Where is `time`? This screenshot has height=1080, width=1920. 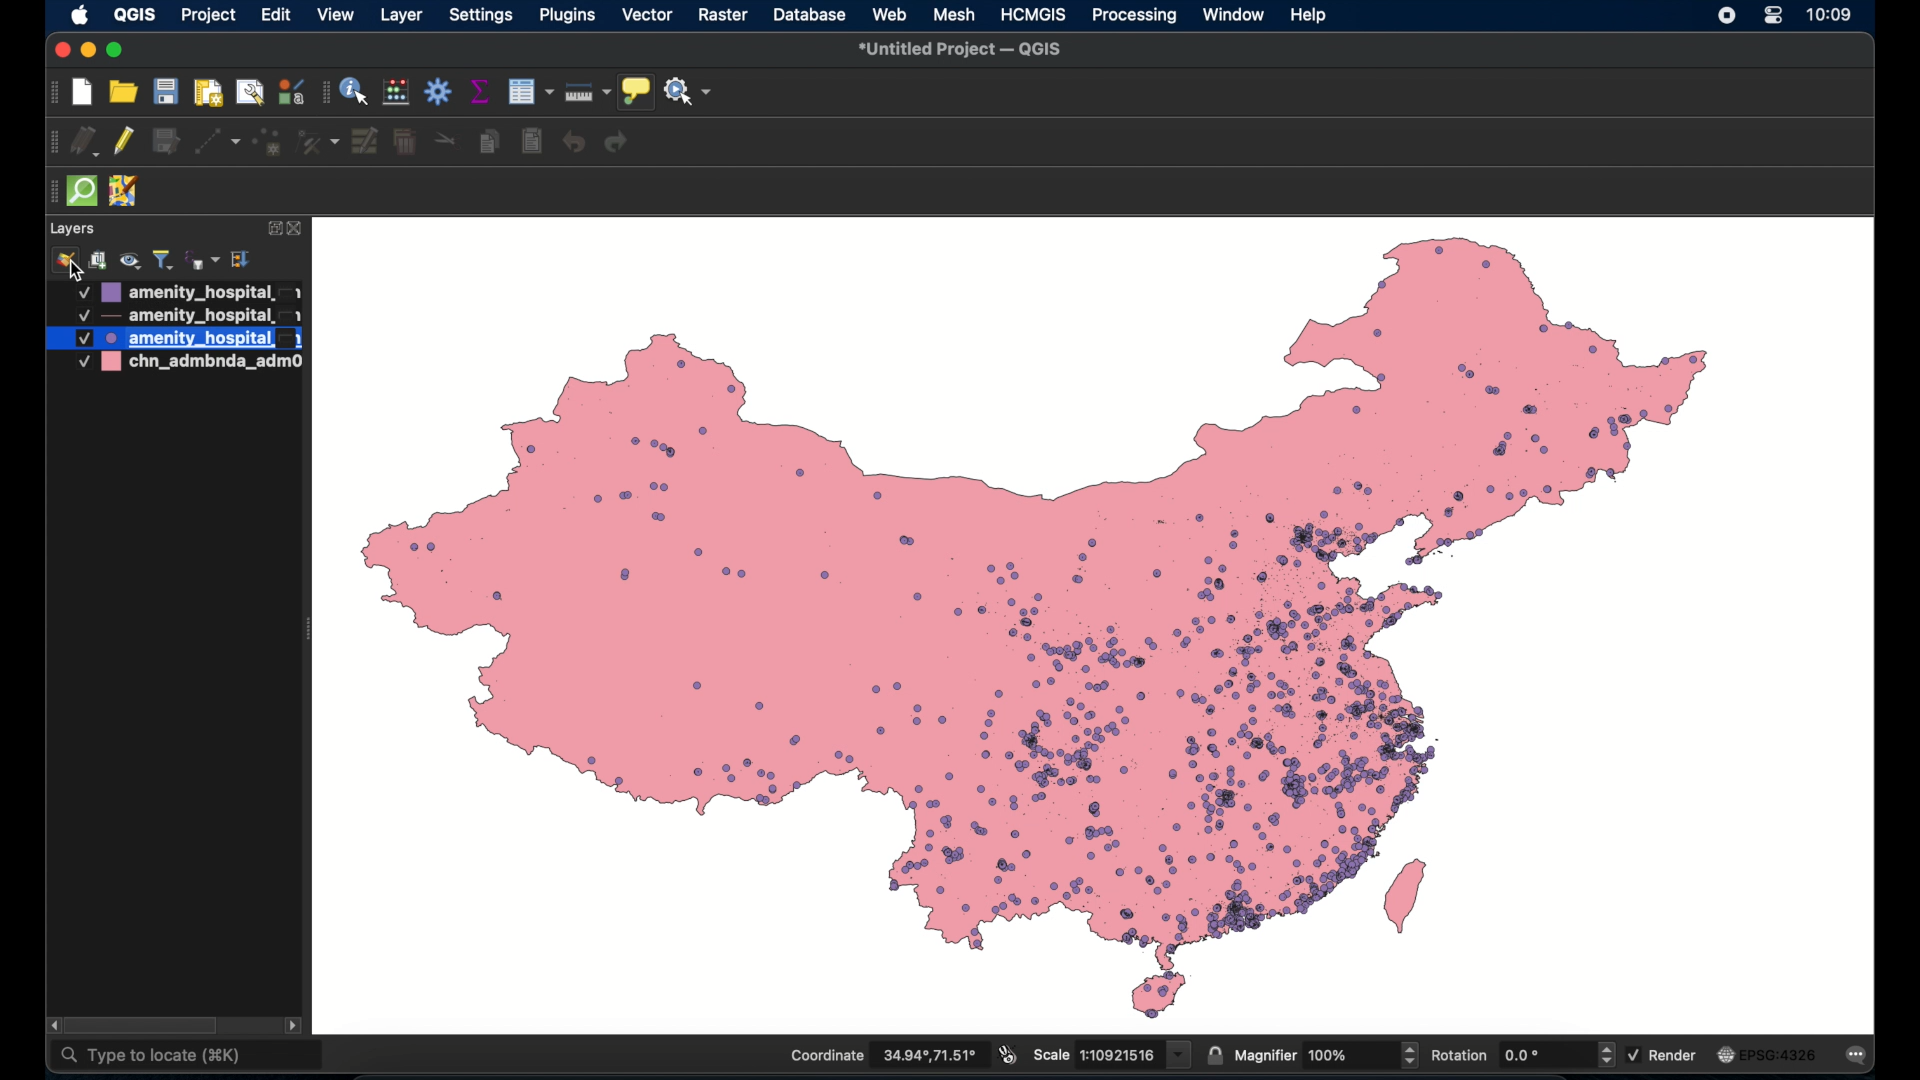 time is located at coordinates (1832, 17).